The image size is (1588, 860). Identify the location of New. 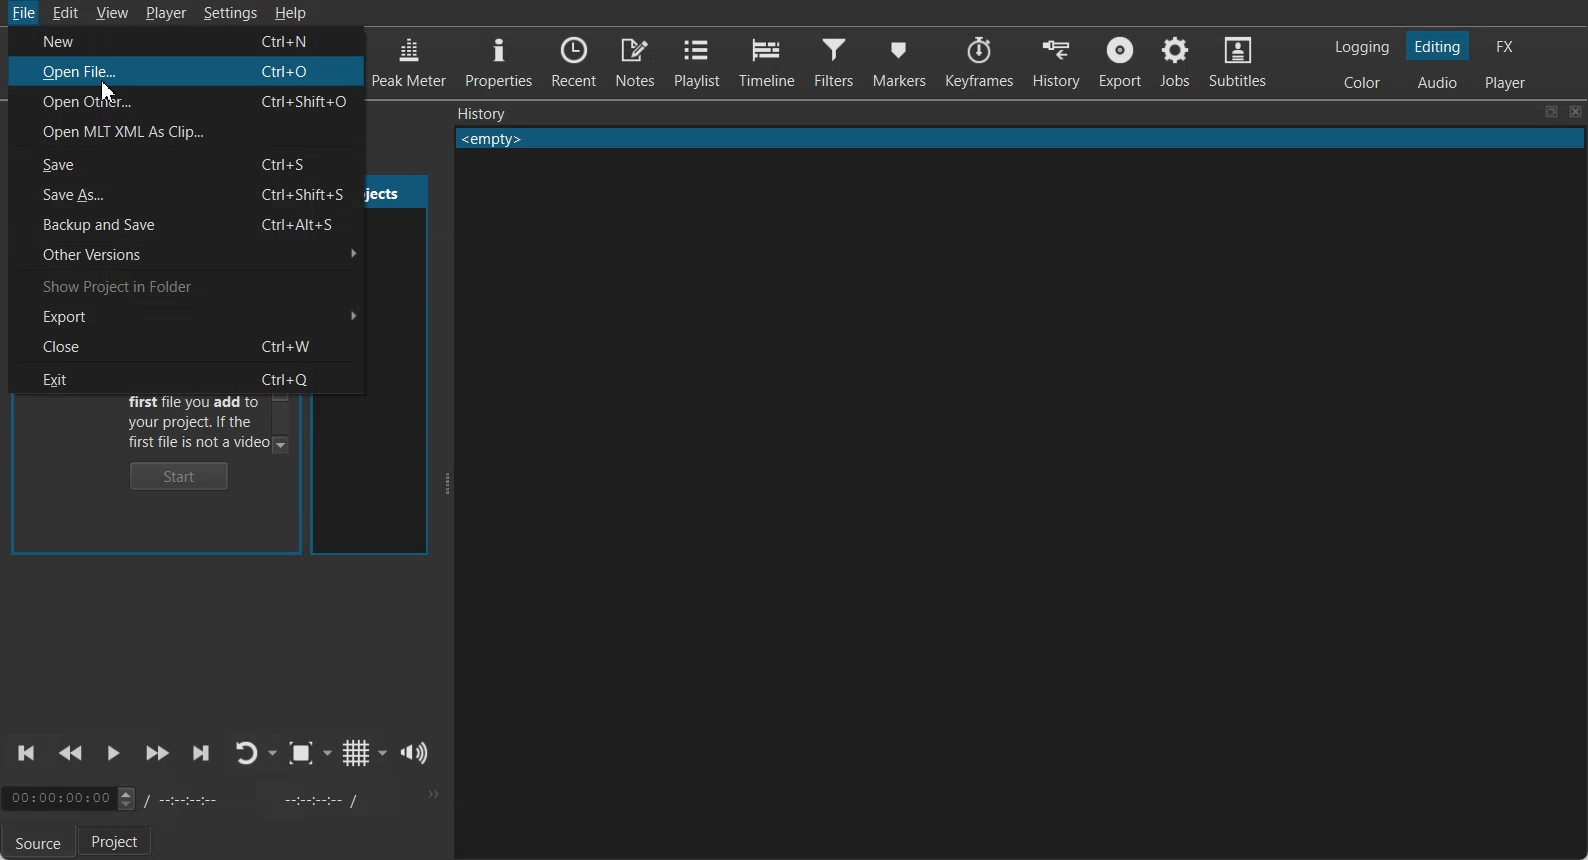
(108, 40).